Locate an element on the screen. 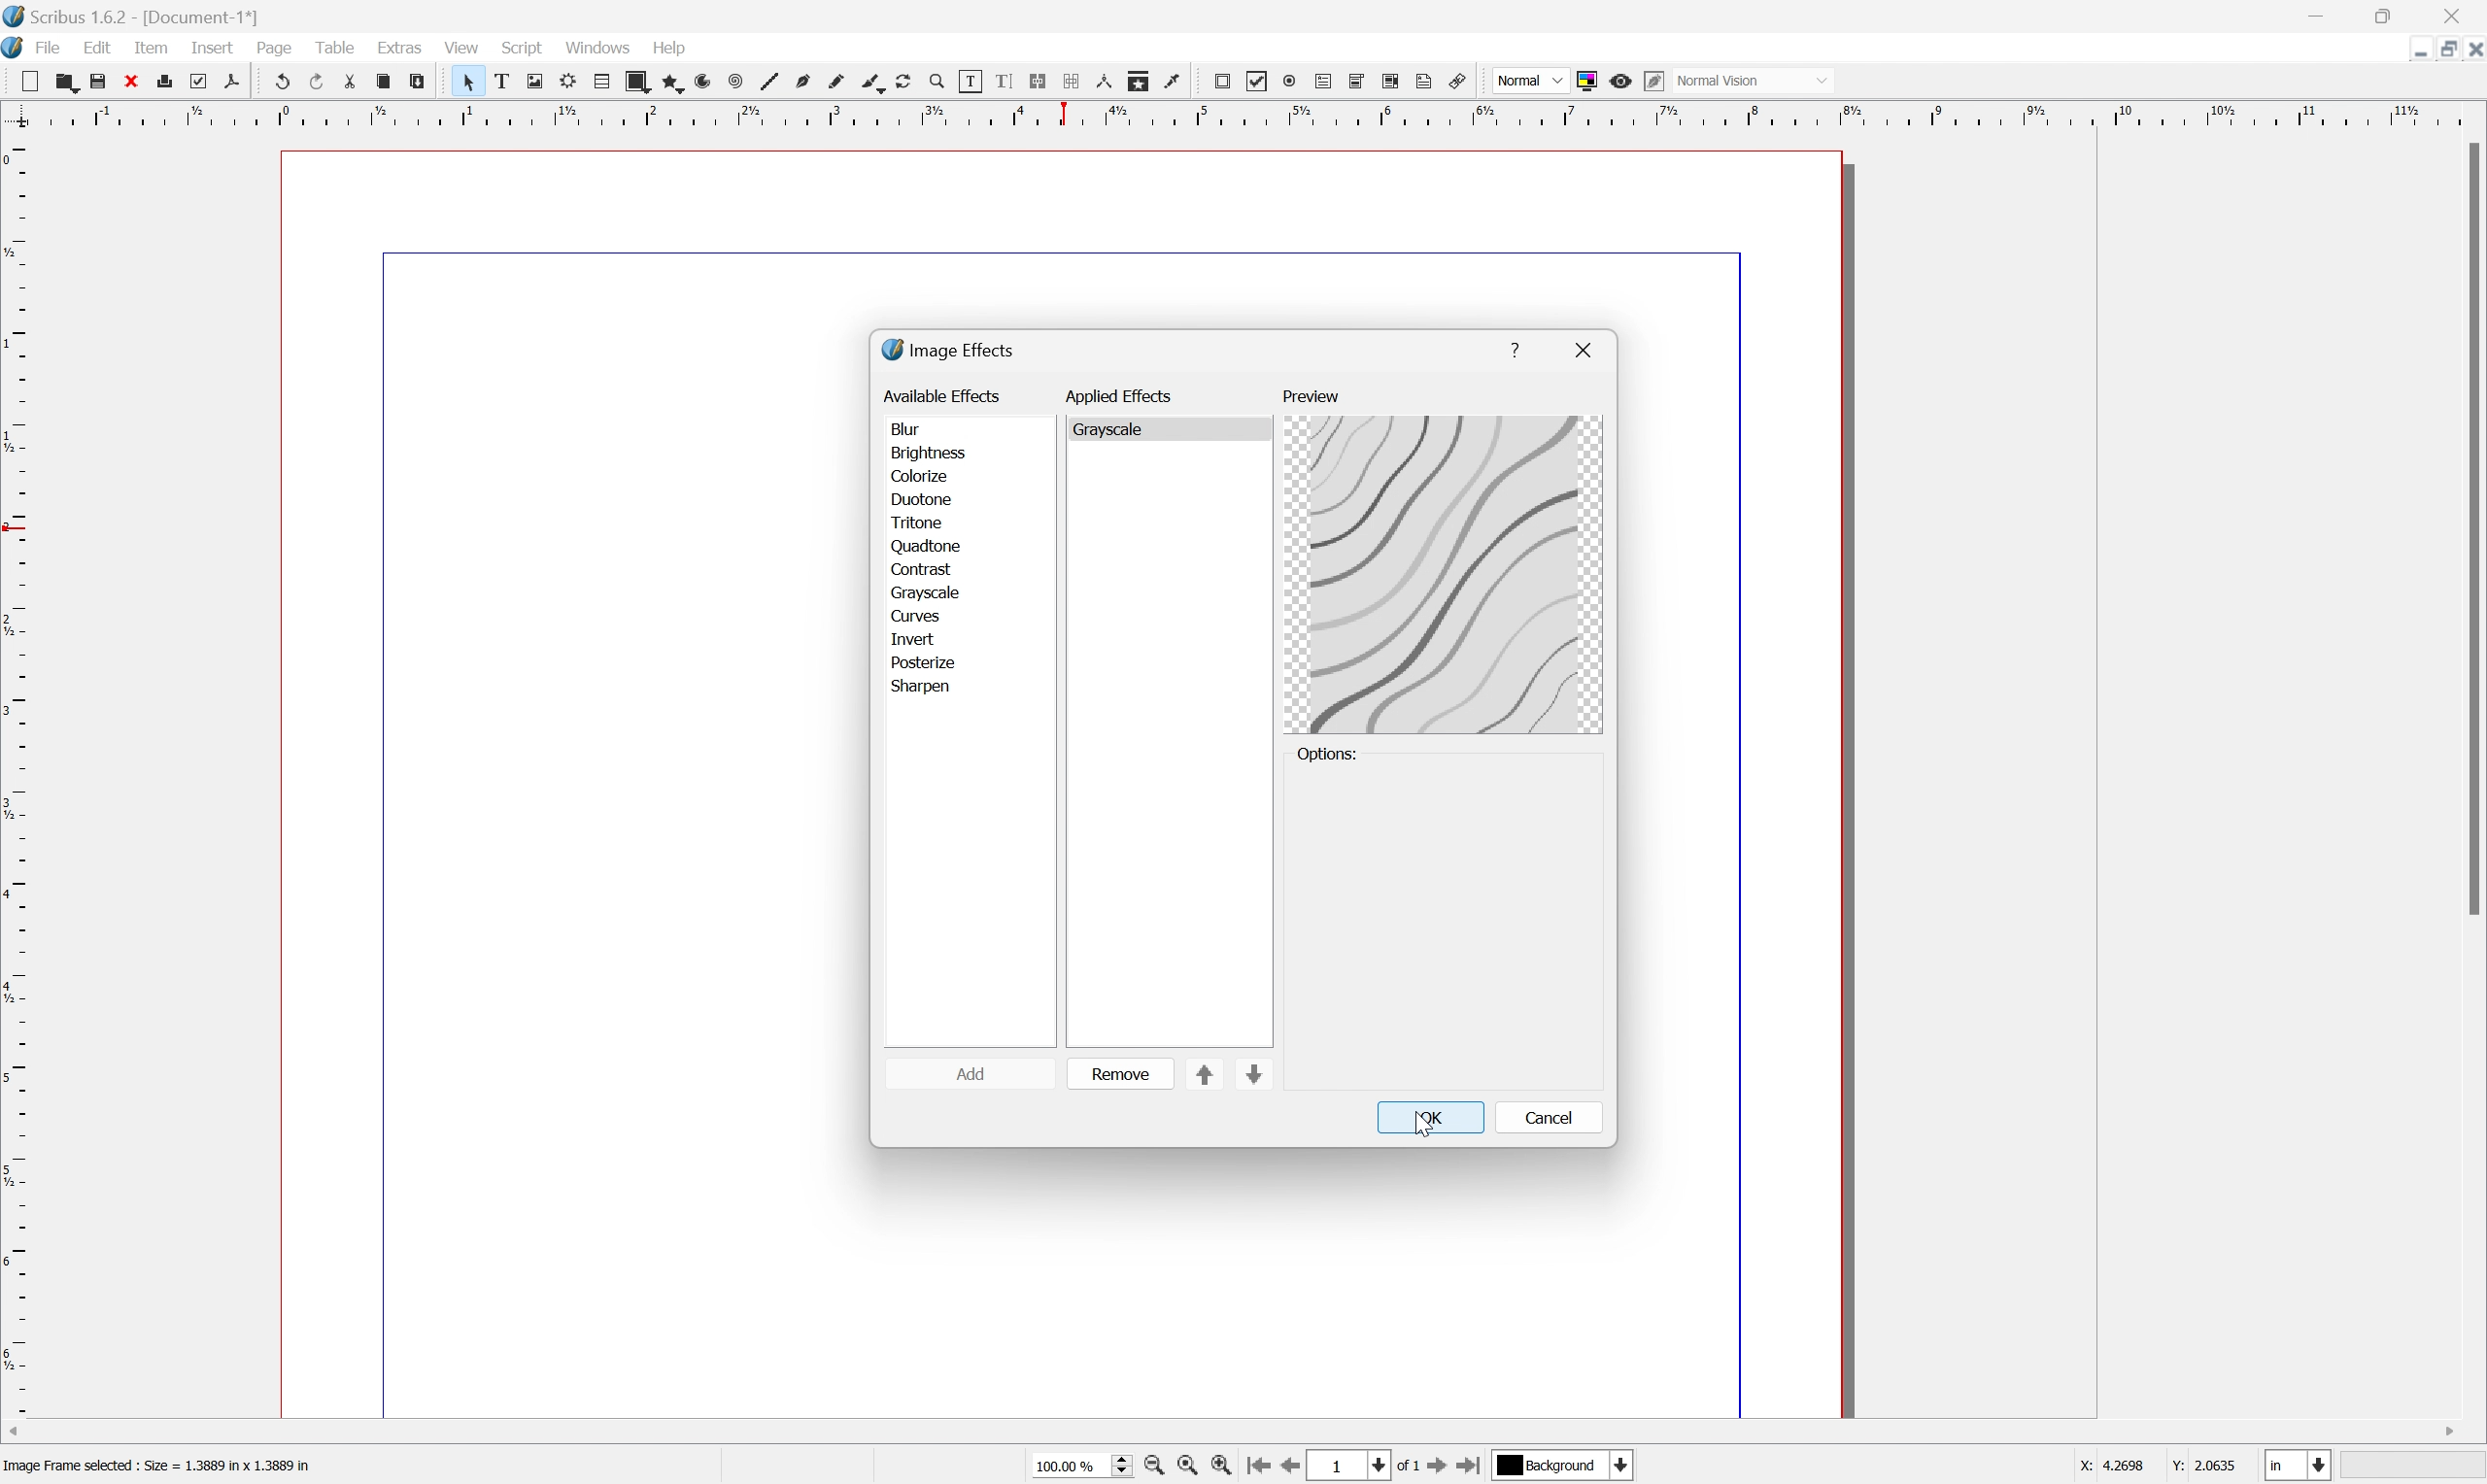  options: is located at coordinates (1331, 755).